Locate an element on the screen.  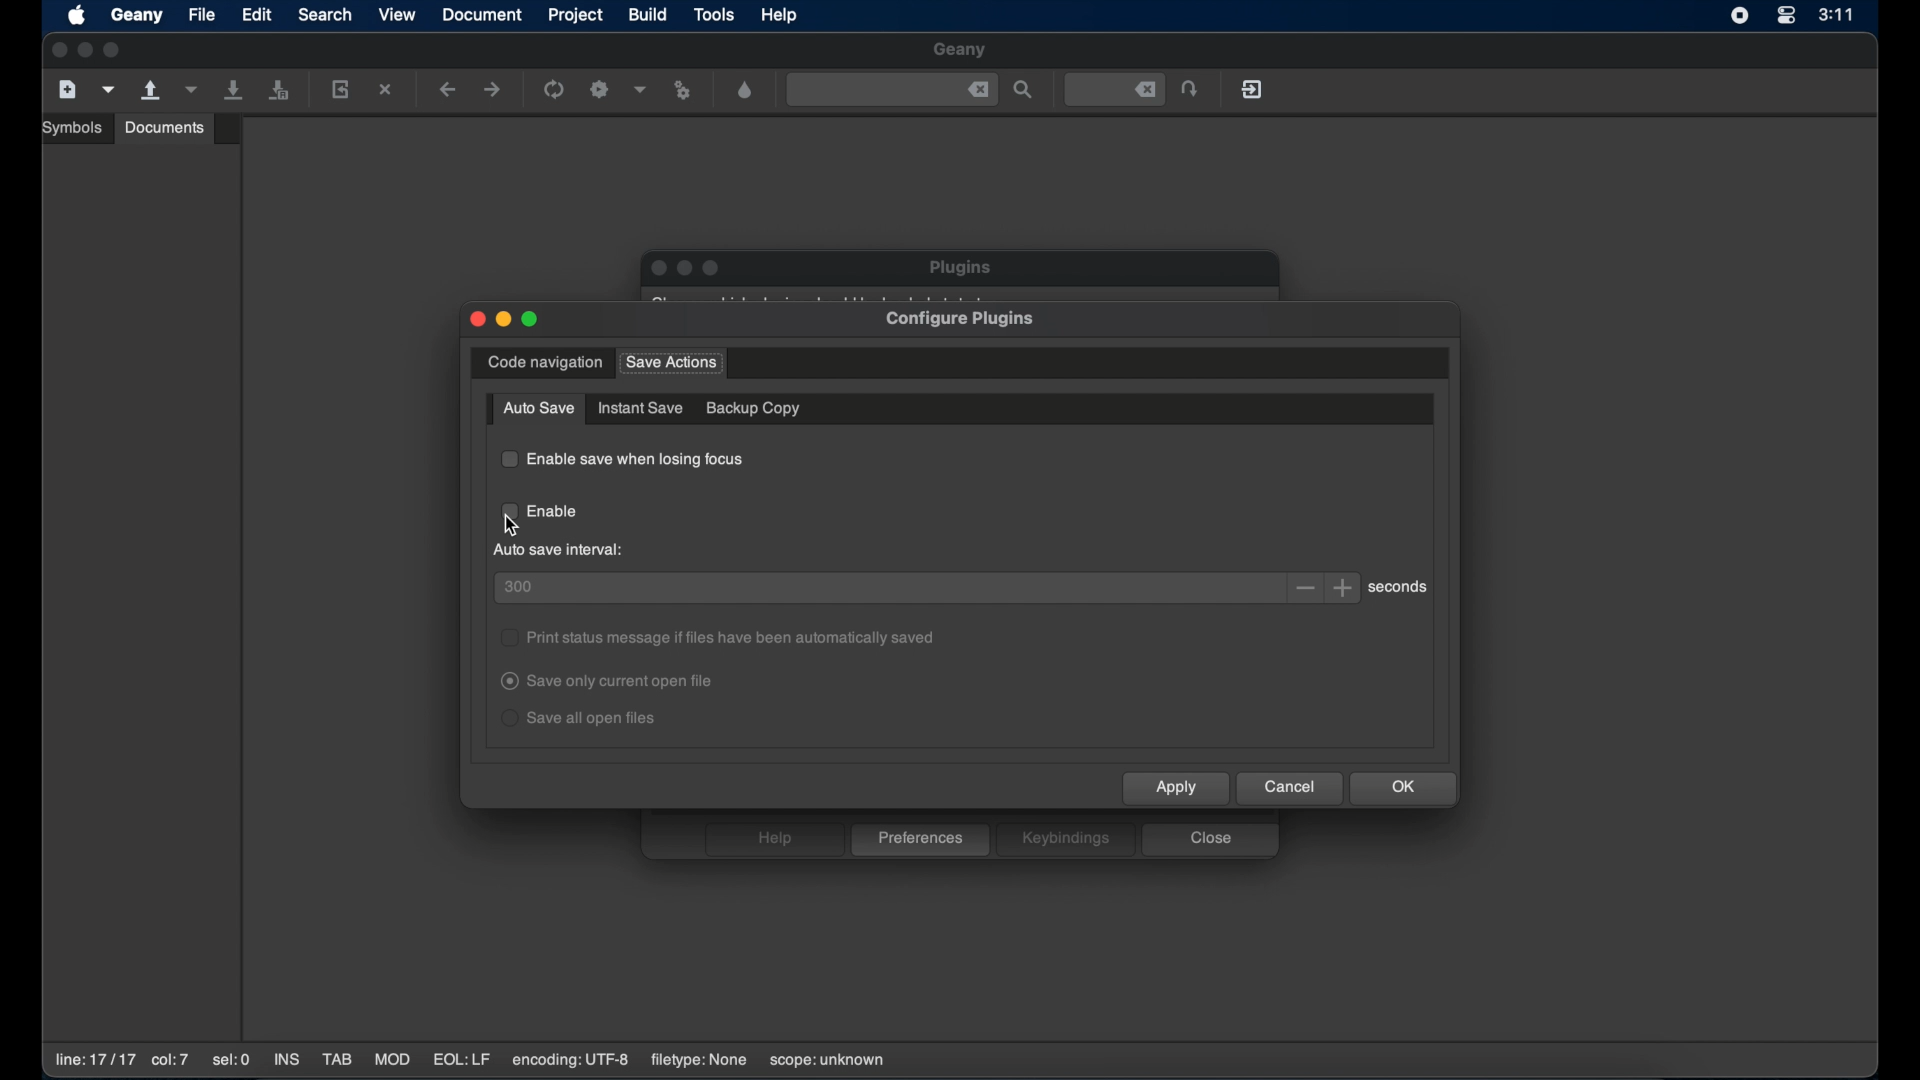
minimize is located at coordinates (503, 320).